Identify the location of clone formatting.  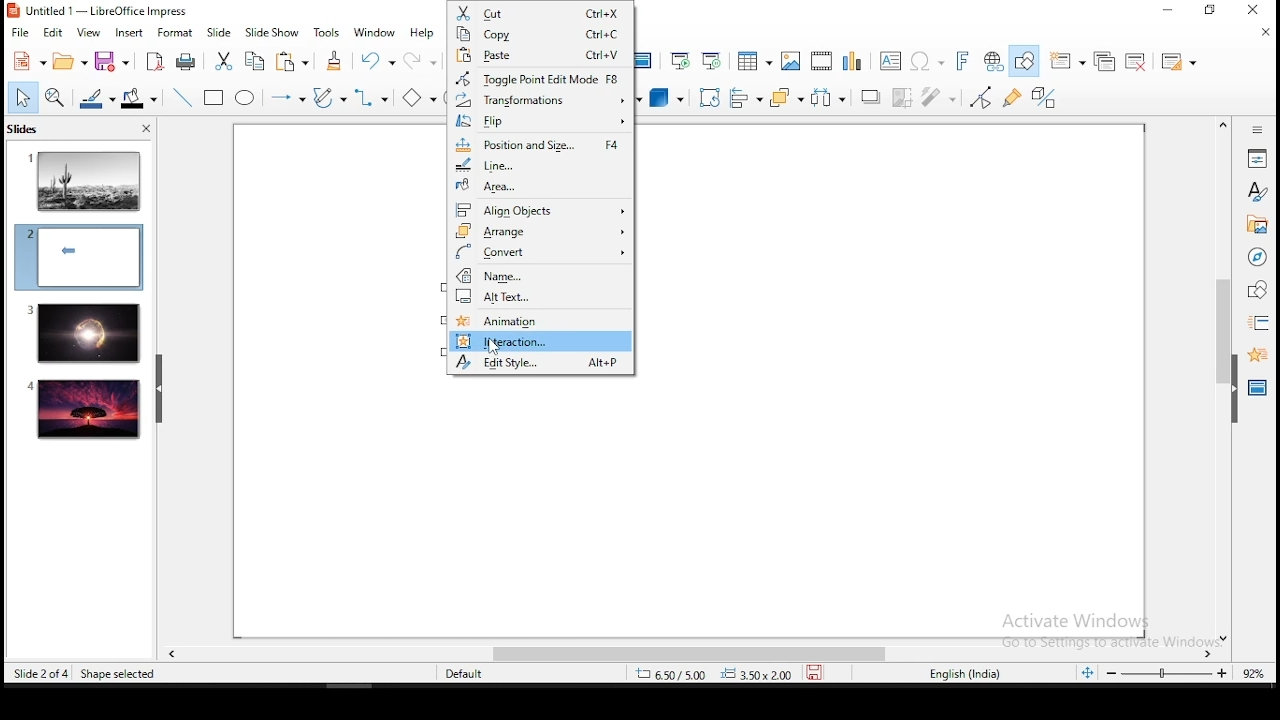
(335, 61).